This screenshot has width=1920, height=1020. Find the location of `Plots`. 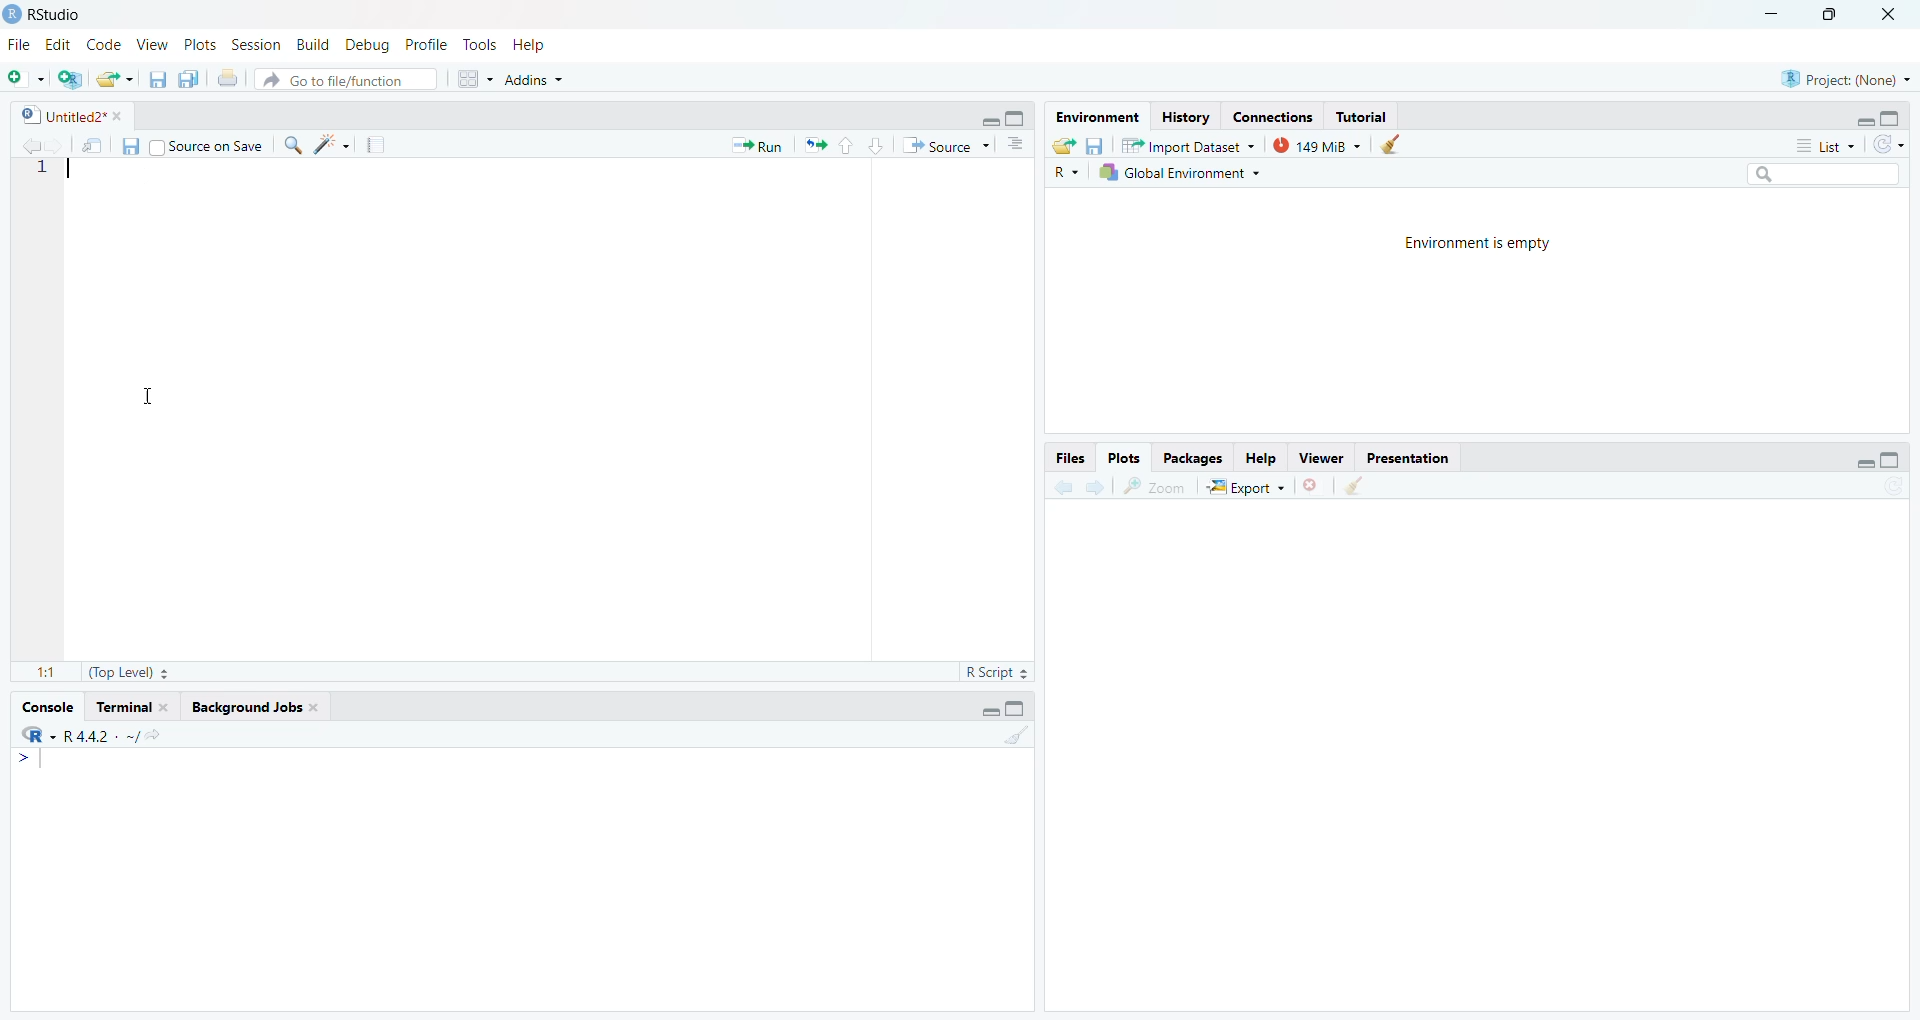

Plots is located at coordinates (200, 44).